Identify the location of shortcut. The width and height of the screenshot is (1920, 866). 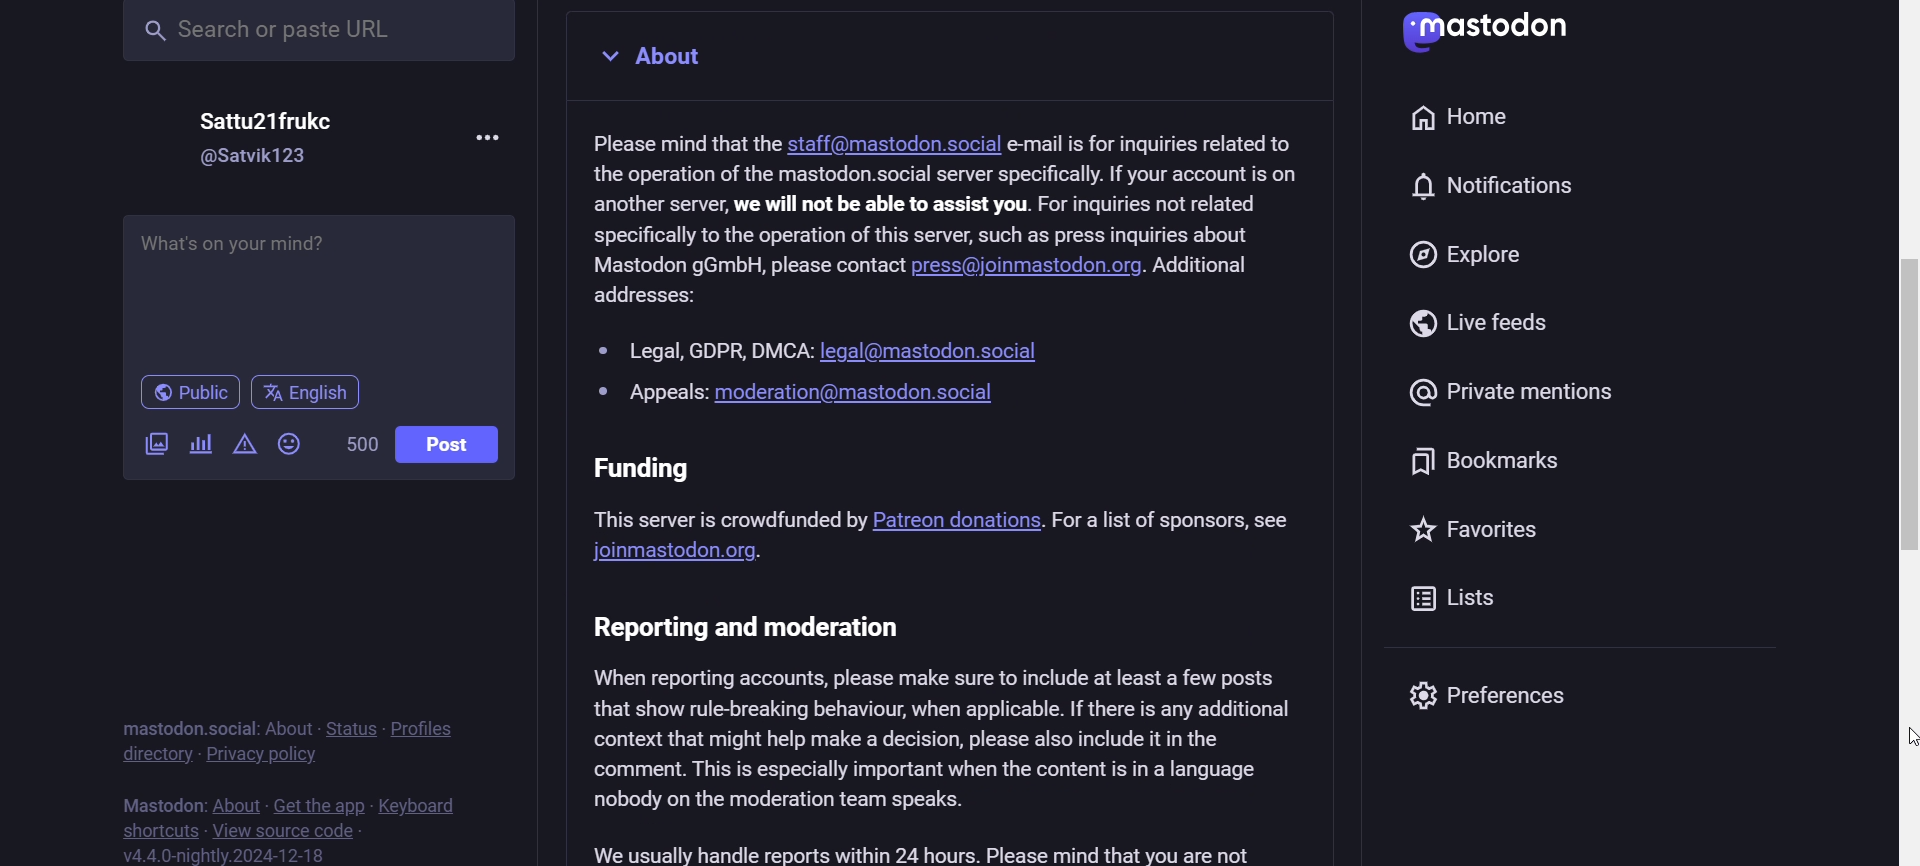
(162, 826).